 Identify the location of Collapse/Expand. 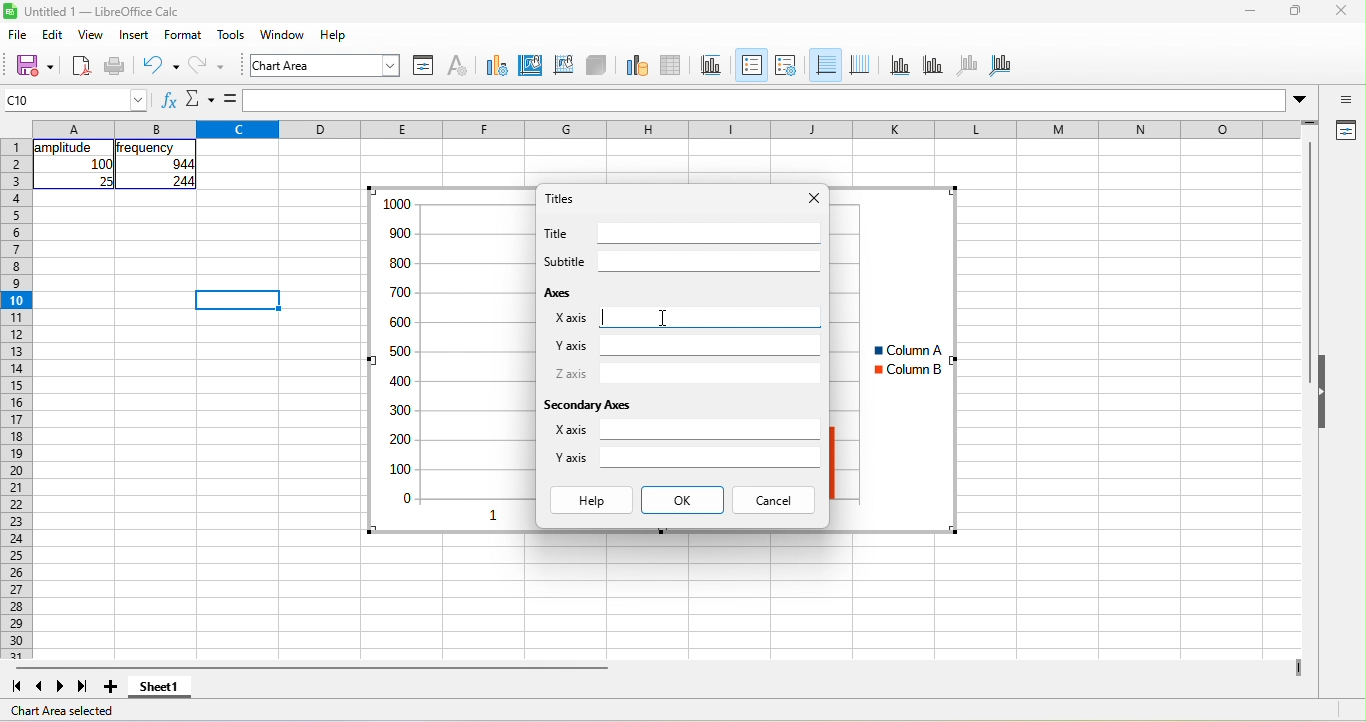
(1322, 391).